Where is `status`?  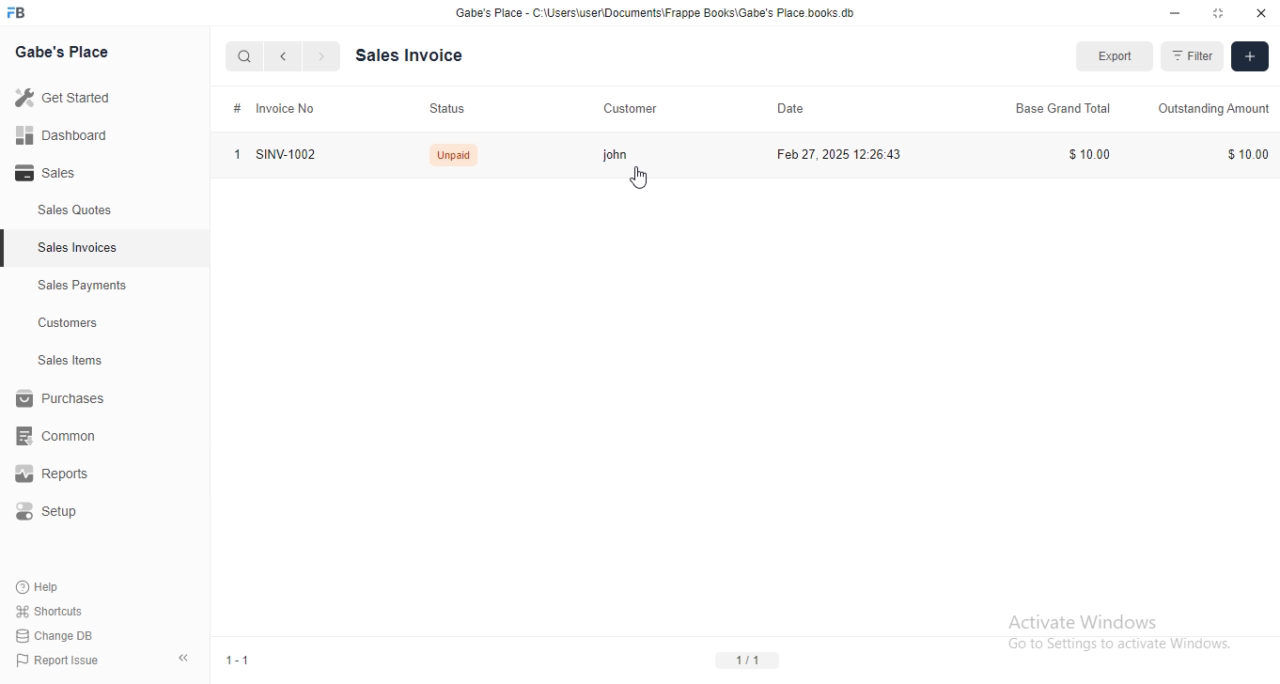
status is located at coordinates (447, 108).